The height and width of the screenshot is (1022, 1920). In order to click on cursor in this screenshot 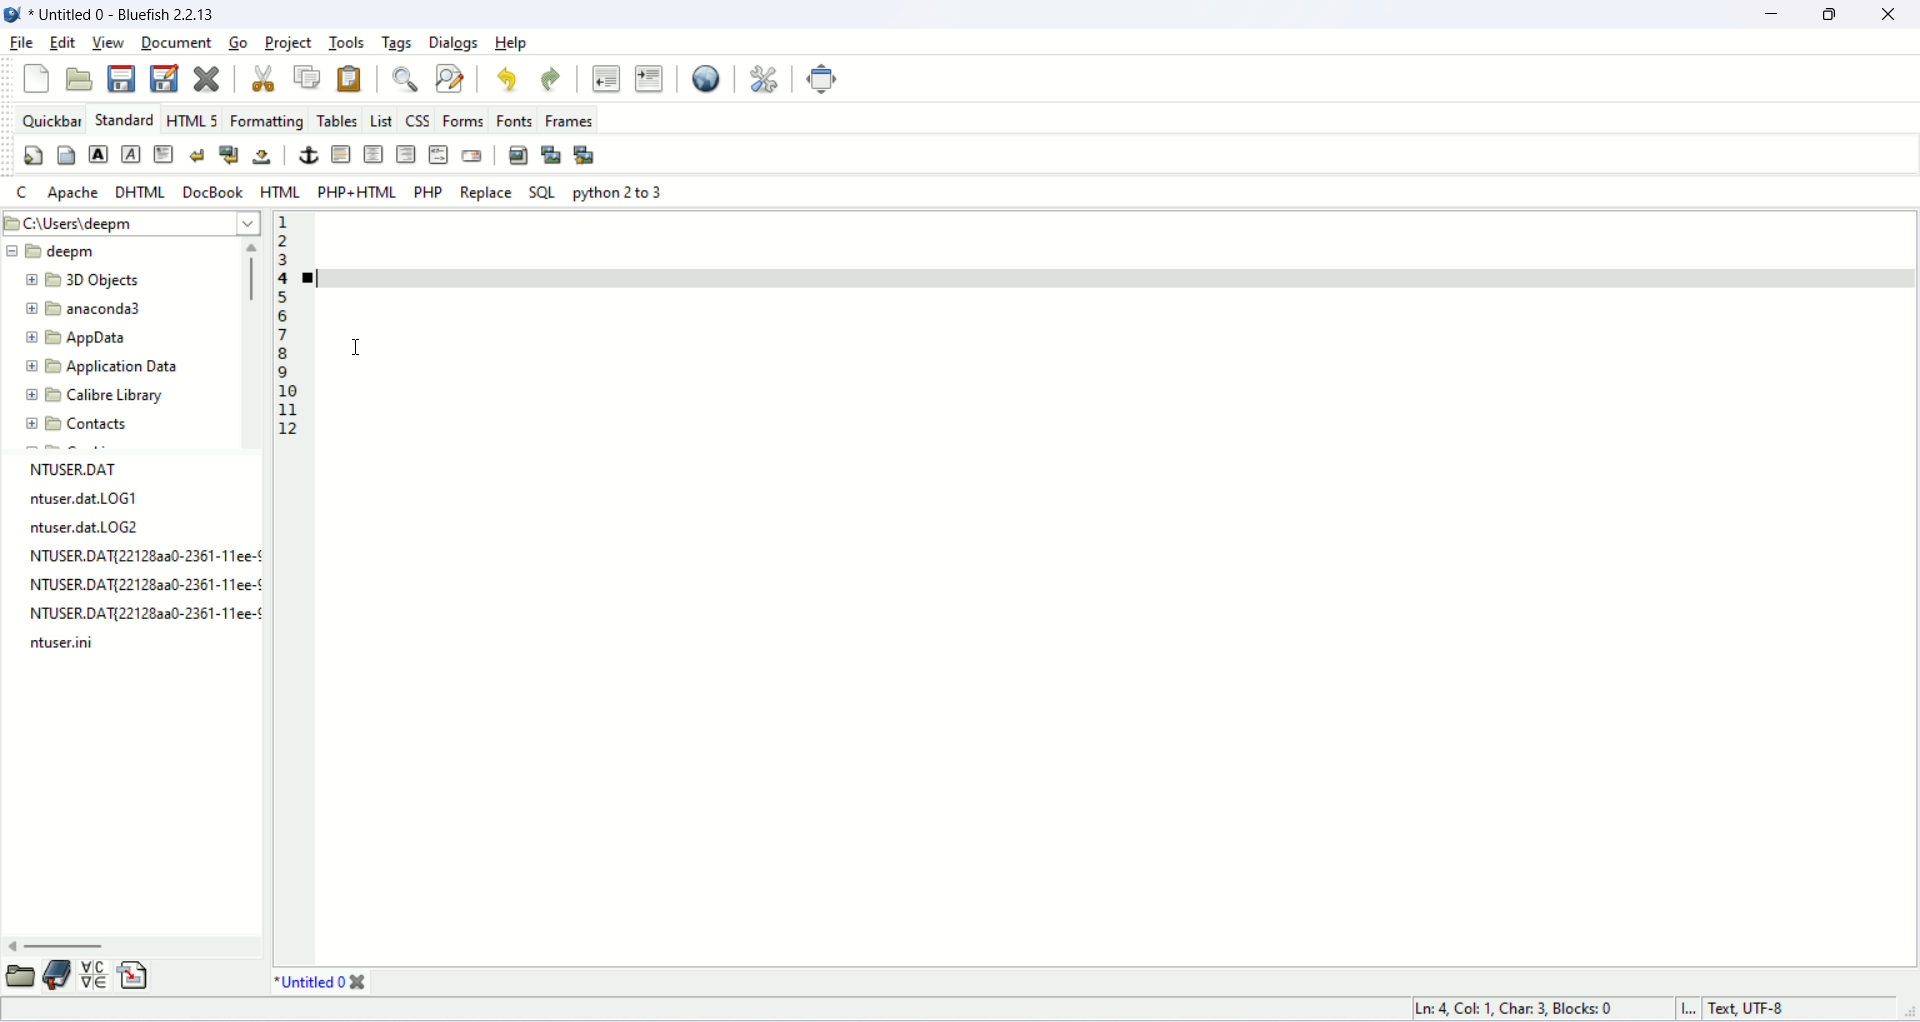, I will do `click(359, 340)`.